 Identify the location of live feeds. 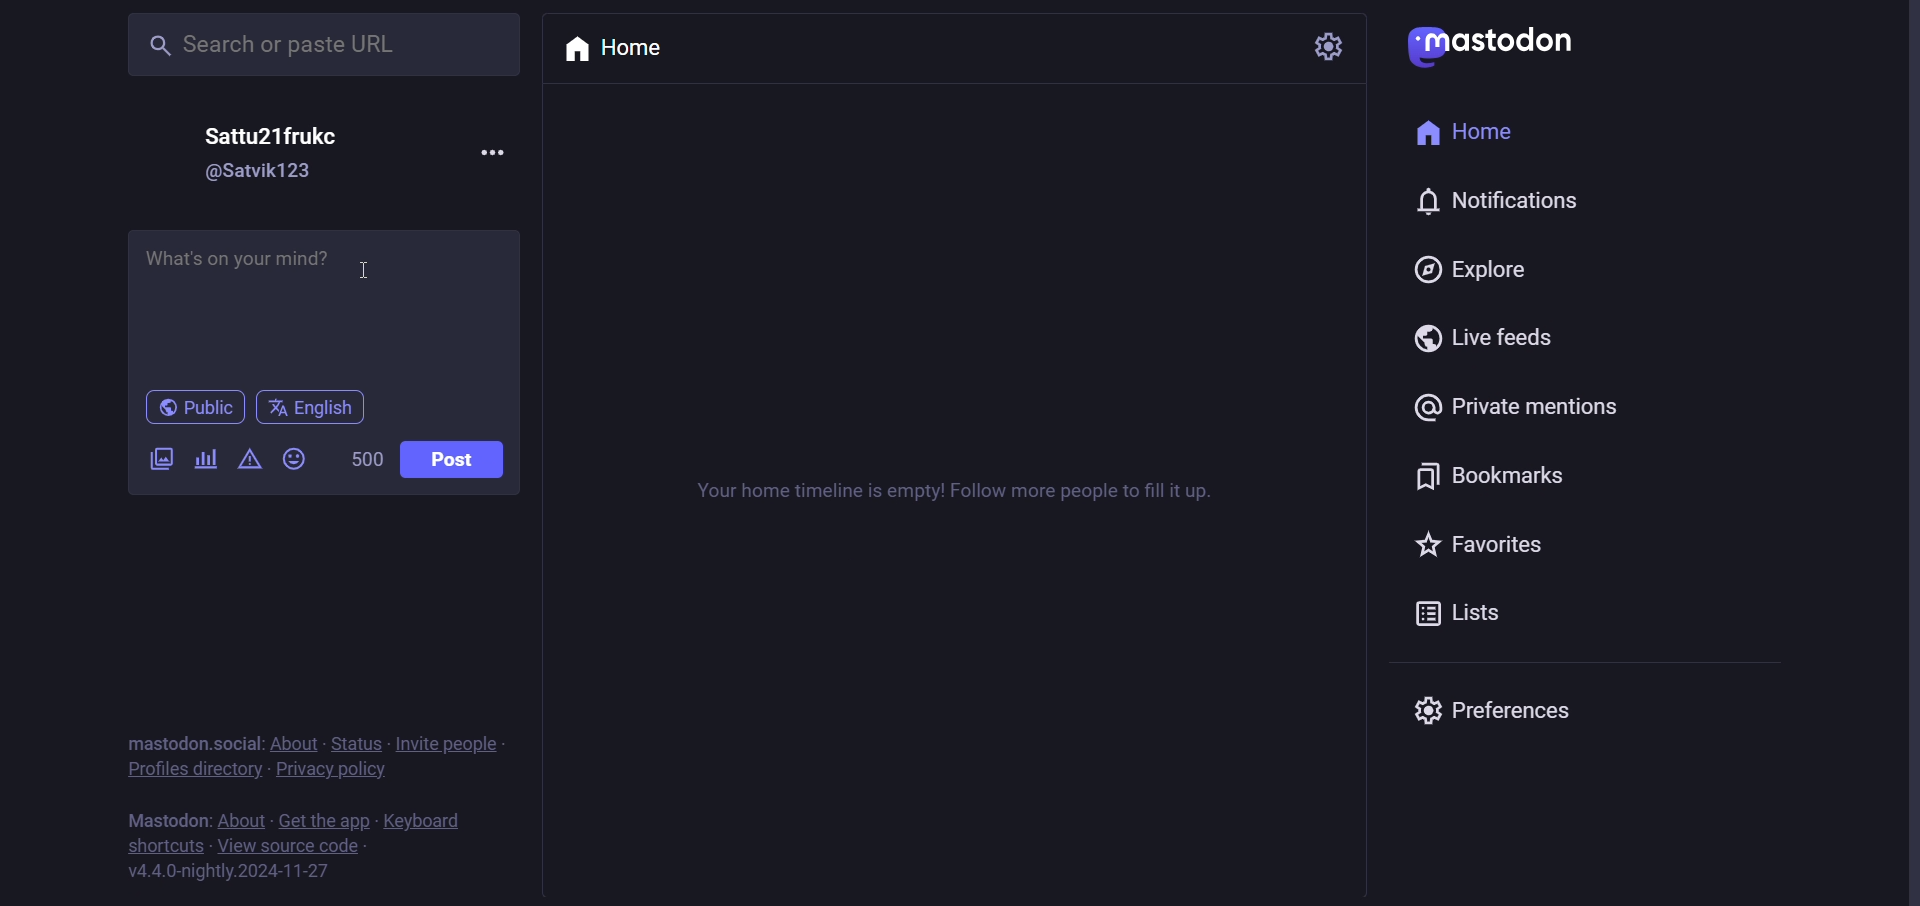
(1480, 339).